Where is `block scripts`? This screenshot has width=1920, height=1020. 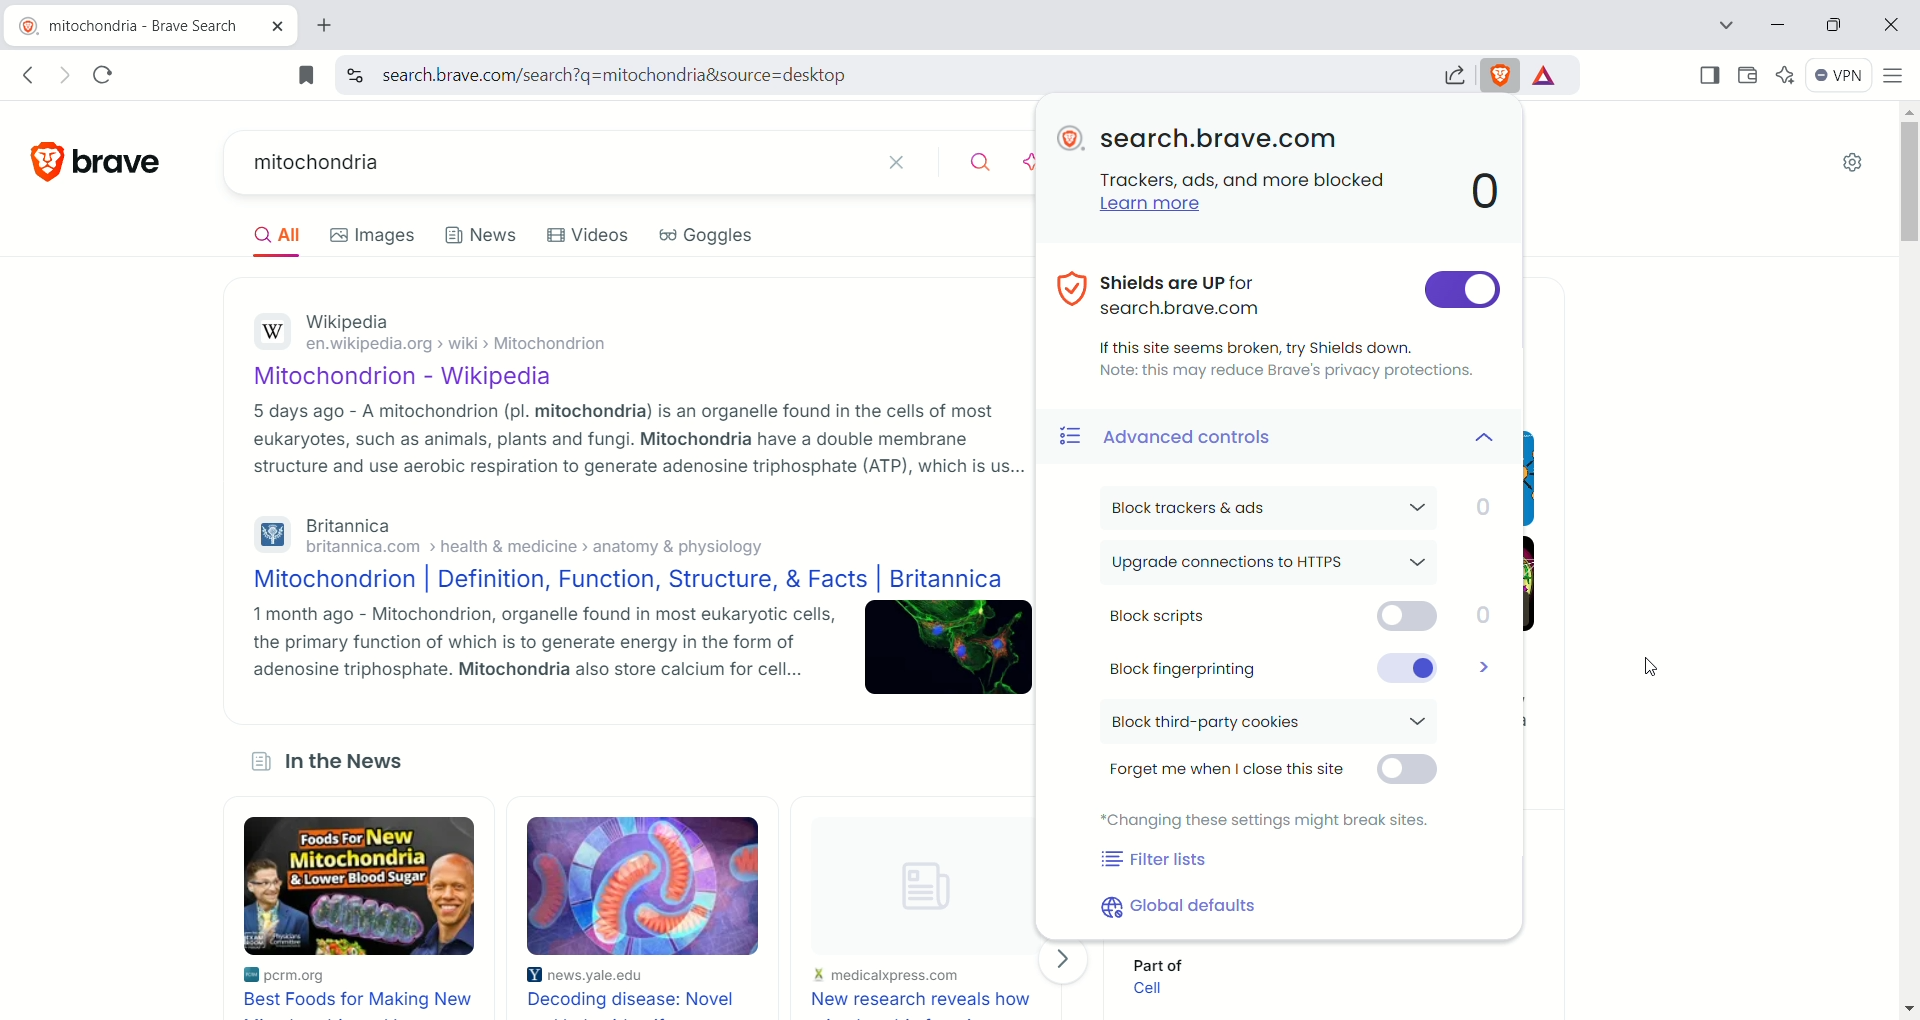 block scripts is located at coordinates (1305, 618).